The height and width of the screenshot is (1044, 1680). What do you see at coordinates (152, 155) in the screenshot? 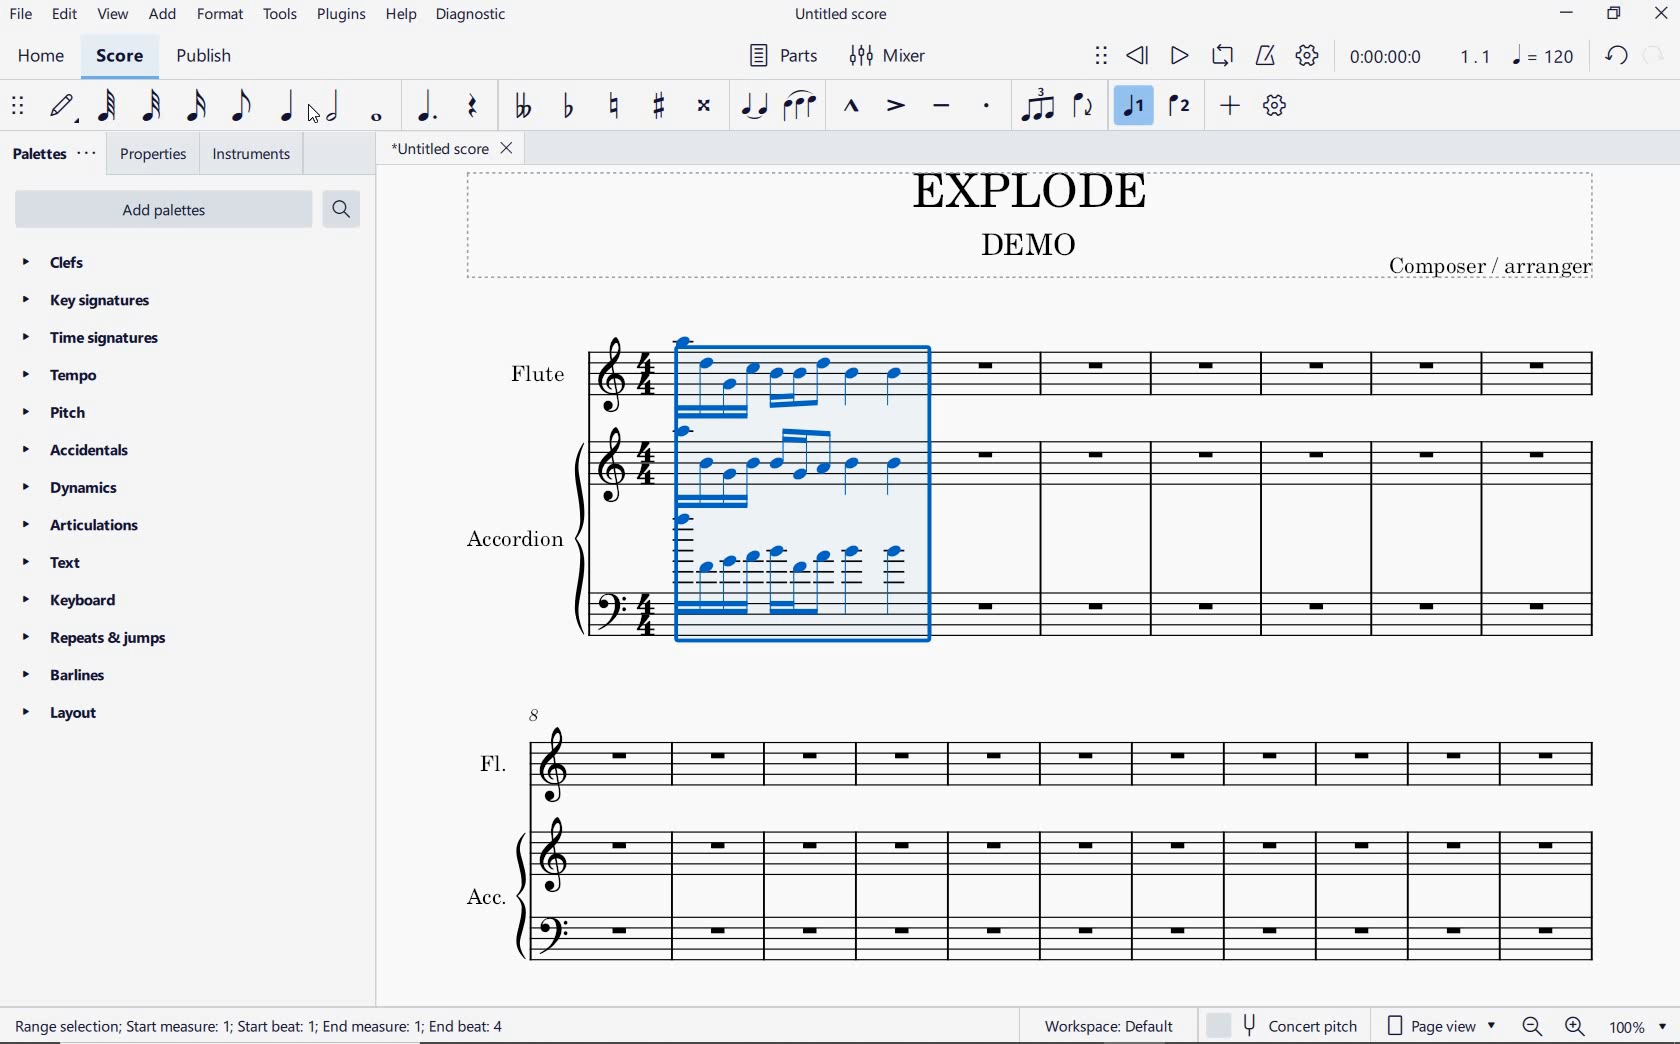
I see `properties` at bounding box center [152, 155].